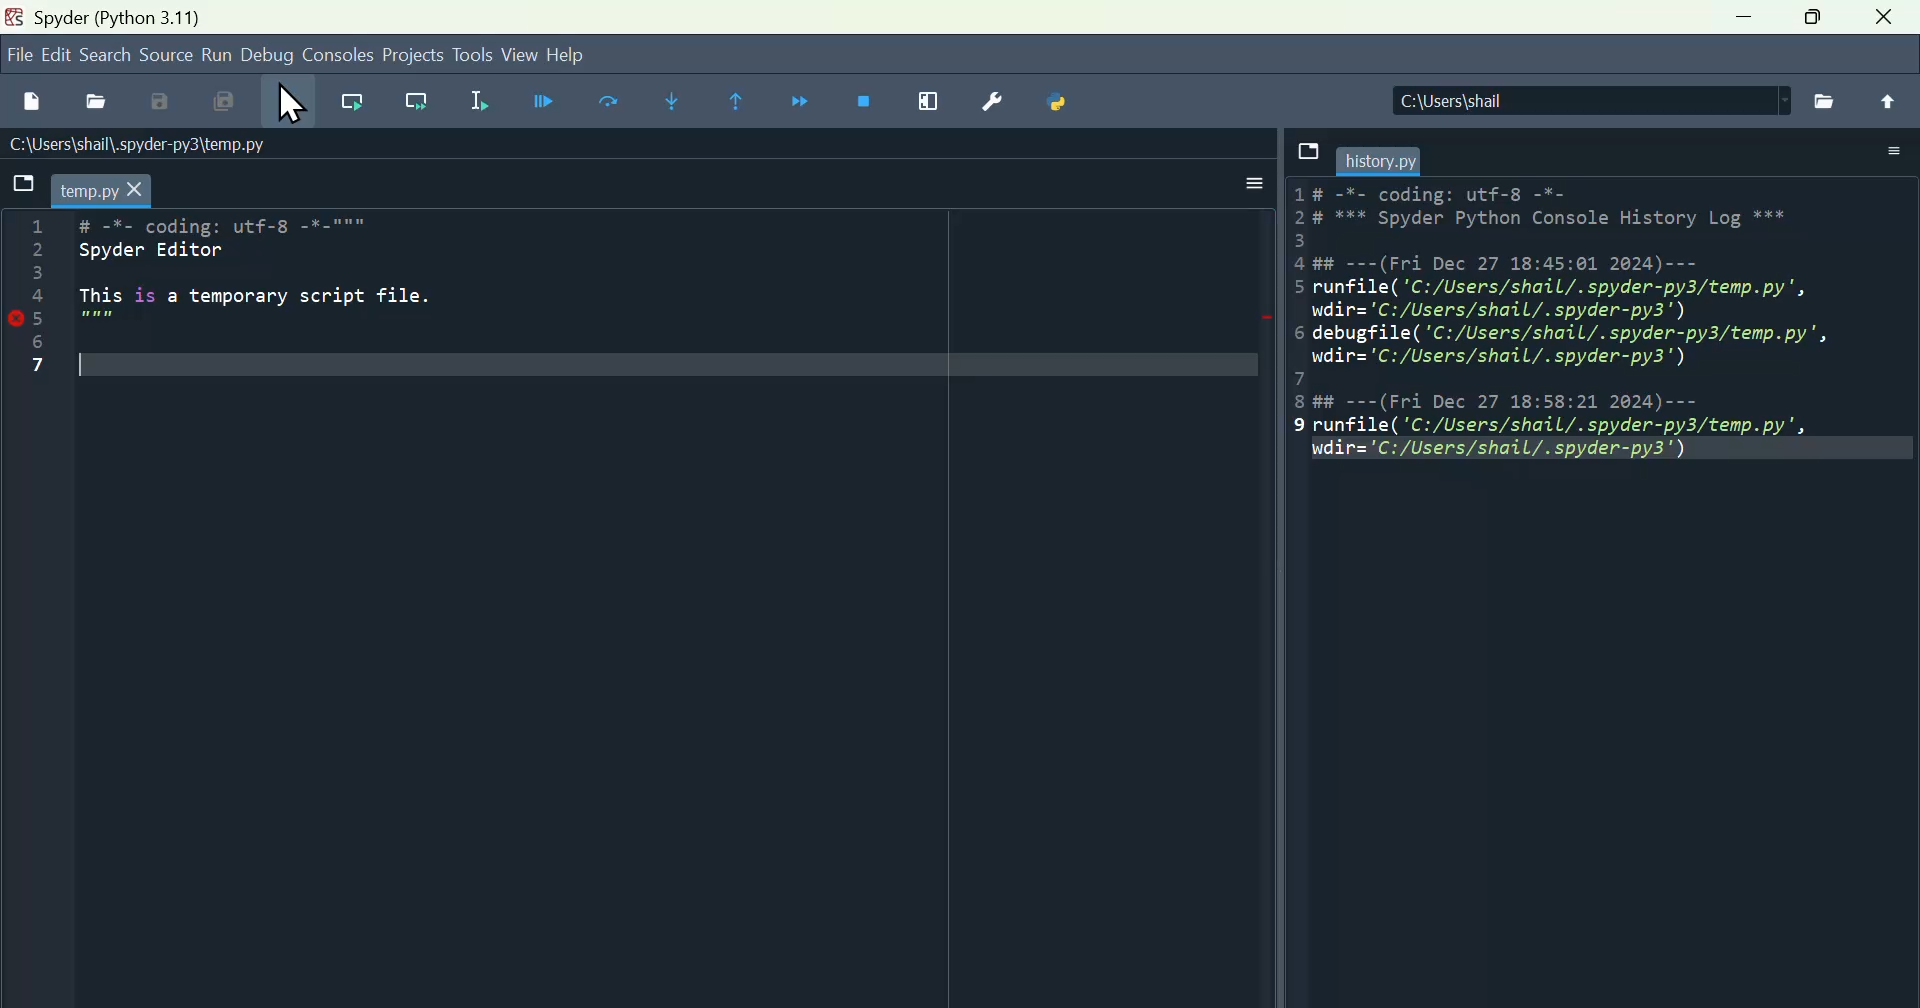 The image size is (1920, 1008). I want to click on File, so click(36, 105).